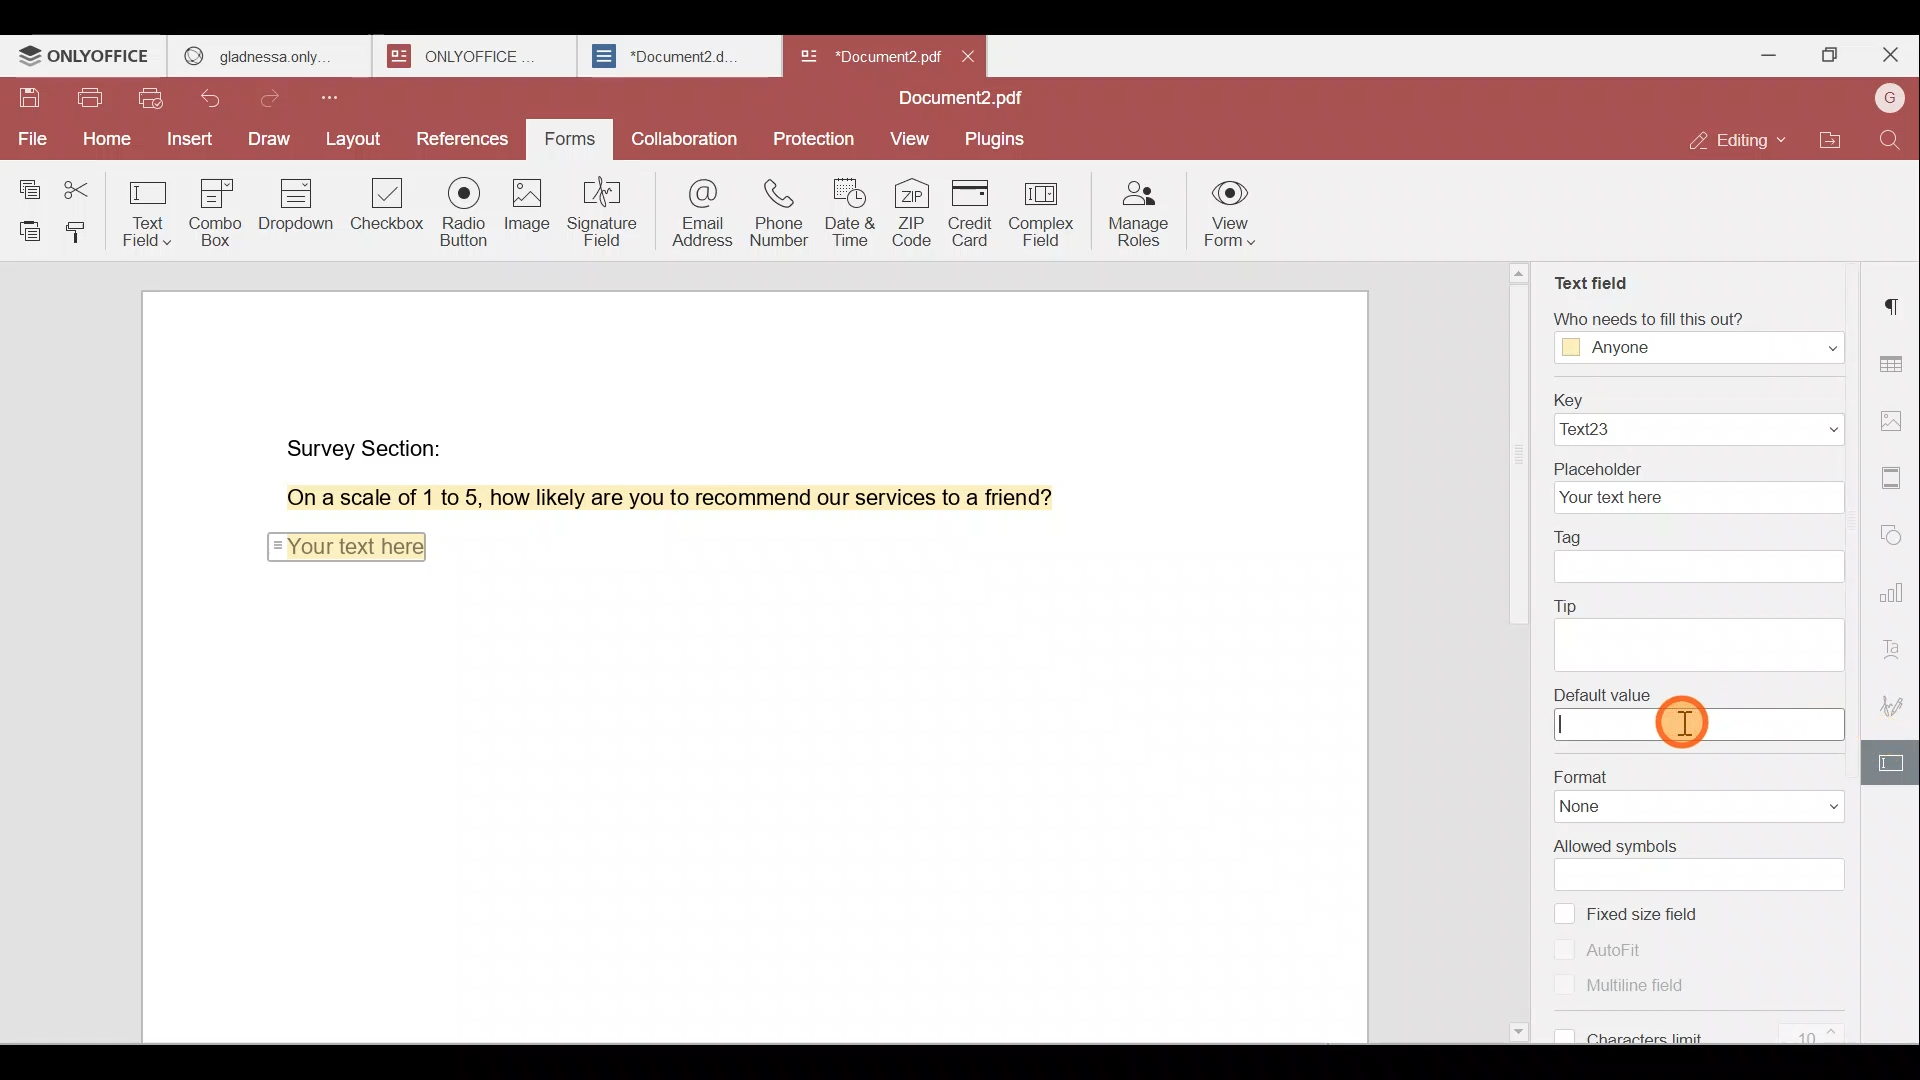  Describe the element at coordinates (910, 140) in the screenshot. I see `View` at that location.